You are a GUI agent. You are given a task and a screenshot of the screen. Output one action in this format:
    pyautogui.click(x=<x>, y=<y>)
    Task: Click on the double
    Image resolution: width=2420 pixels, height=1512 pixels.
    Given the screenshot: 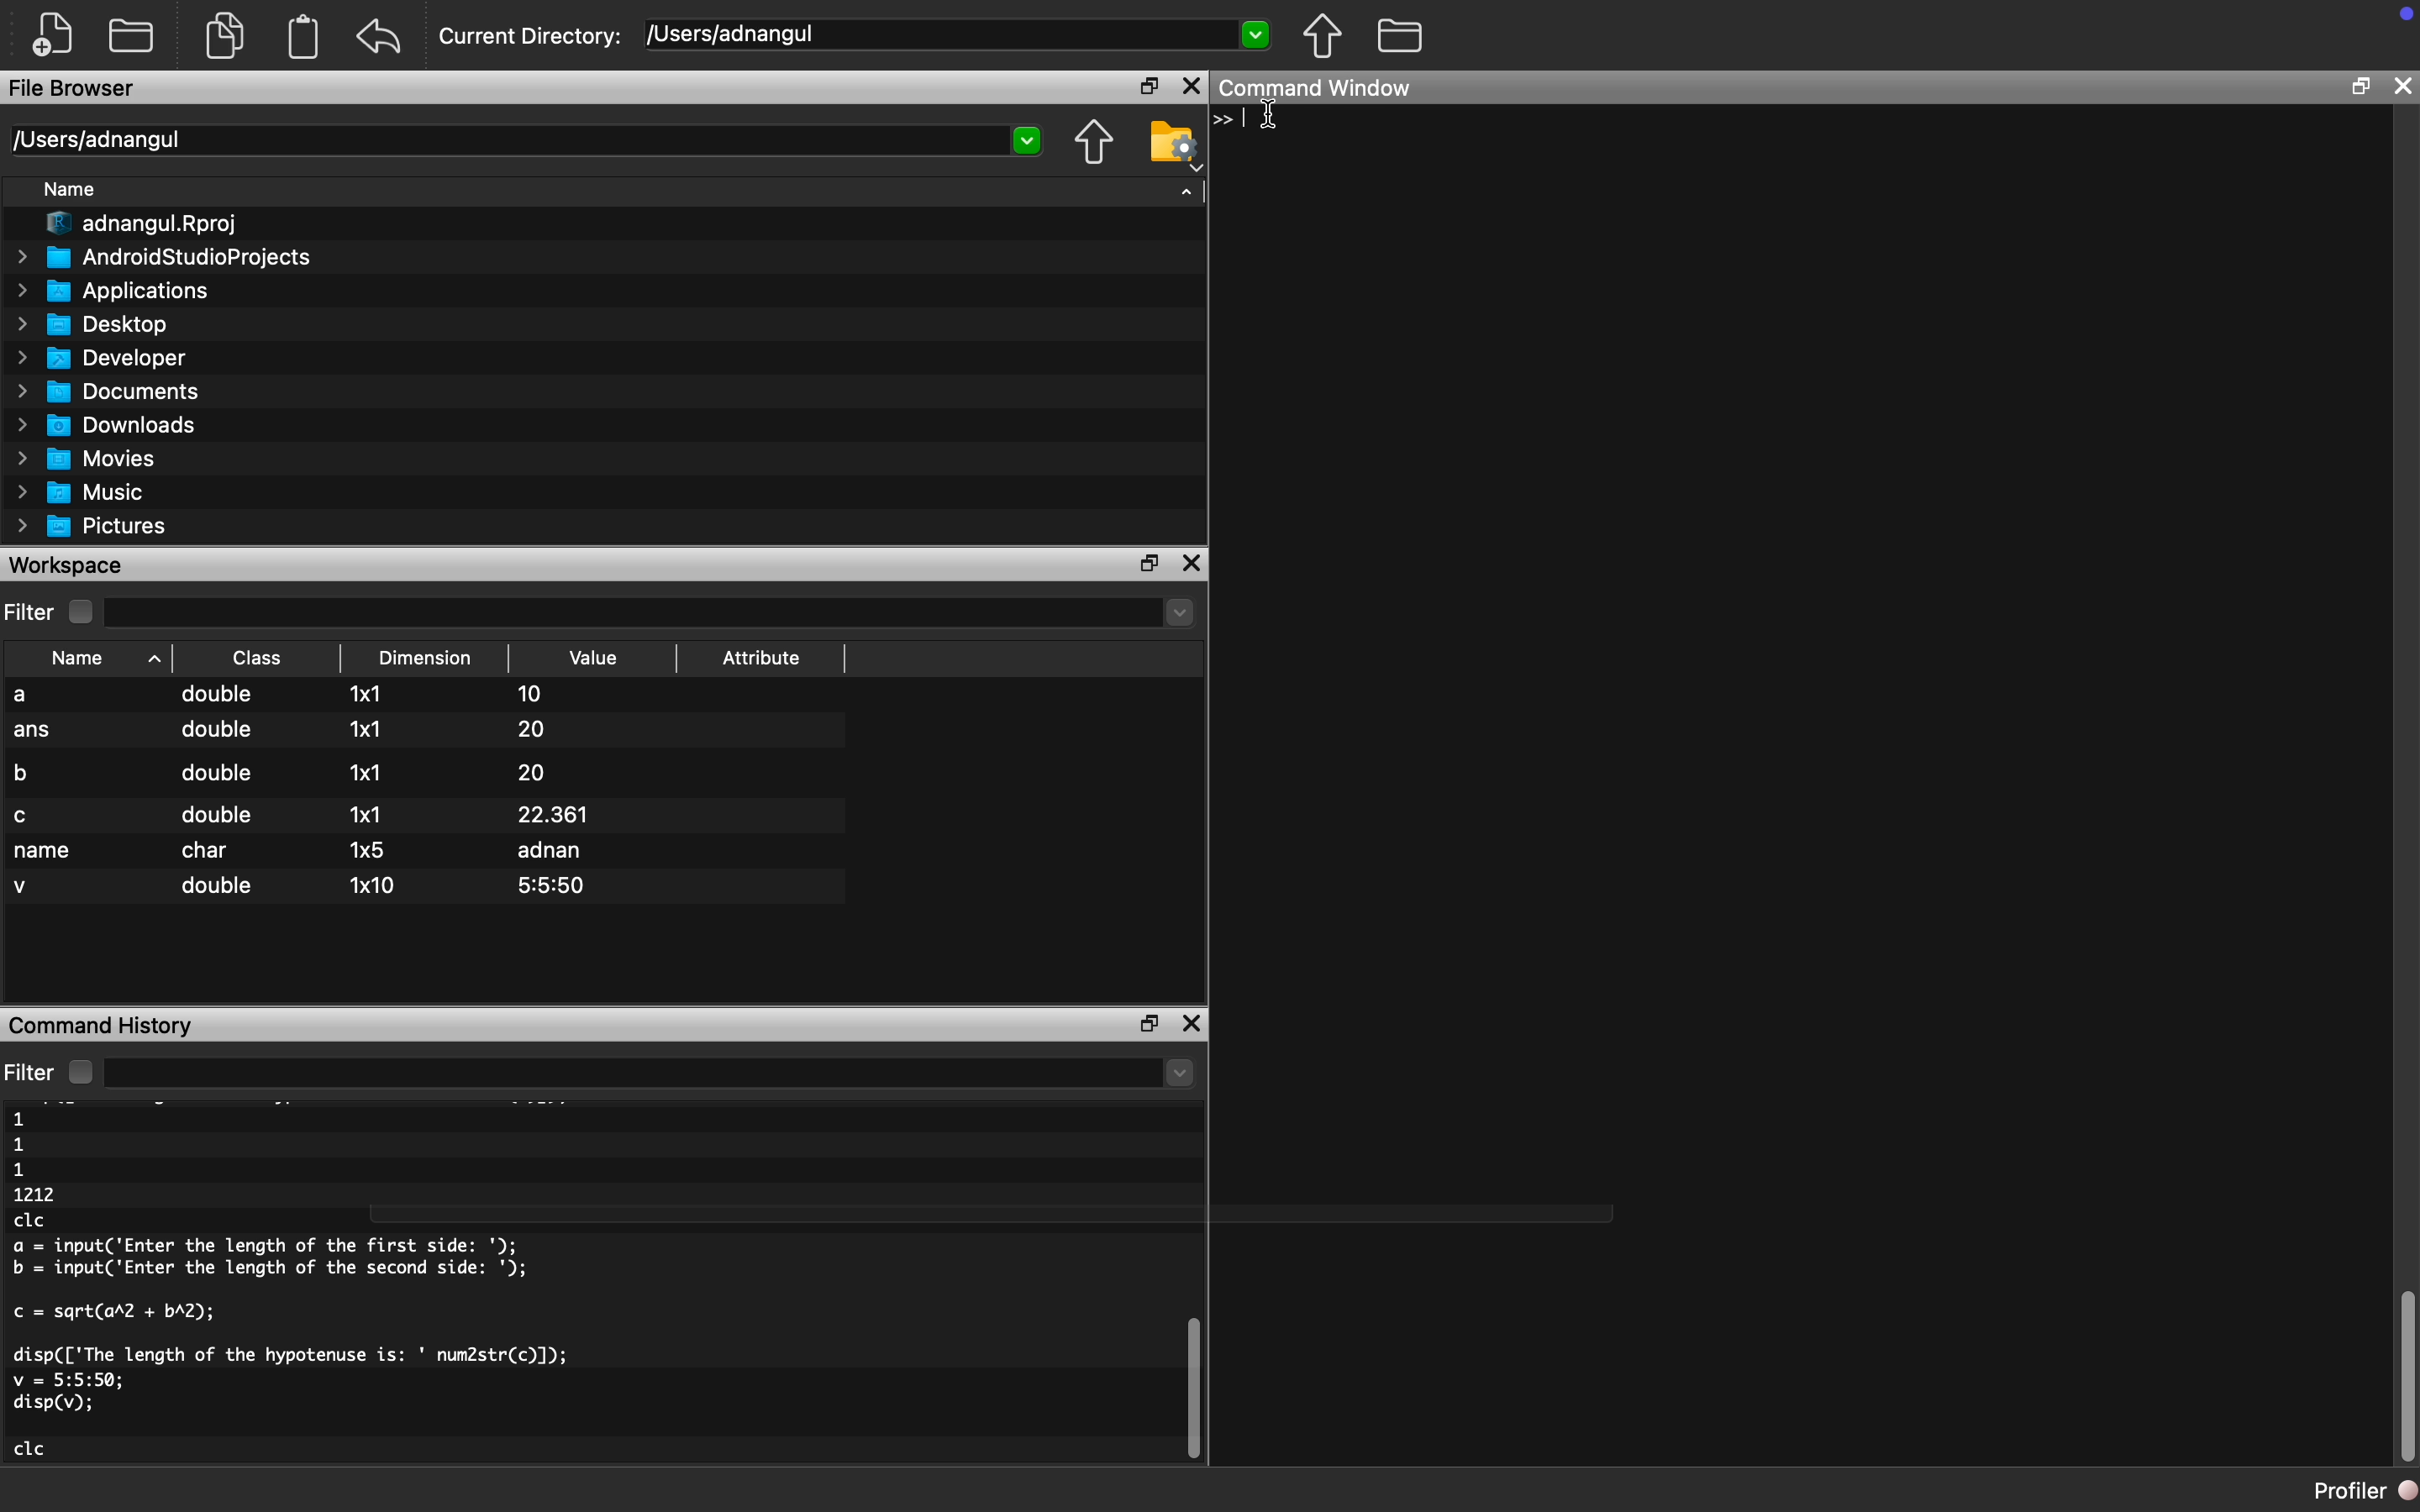 What is the action you would take?
    pyautogui.click(x=219, y=814)
    